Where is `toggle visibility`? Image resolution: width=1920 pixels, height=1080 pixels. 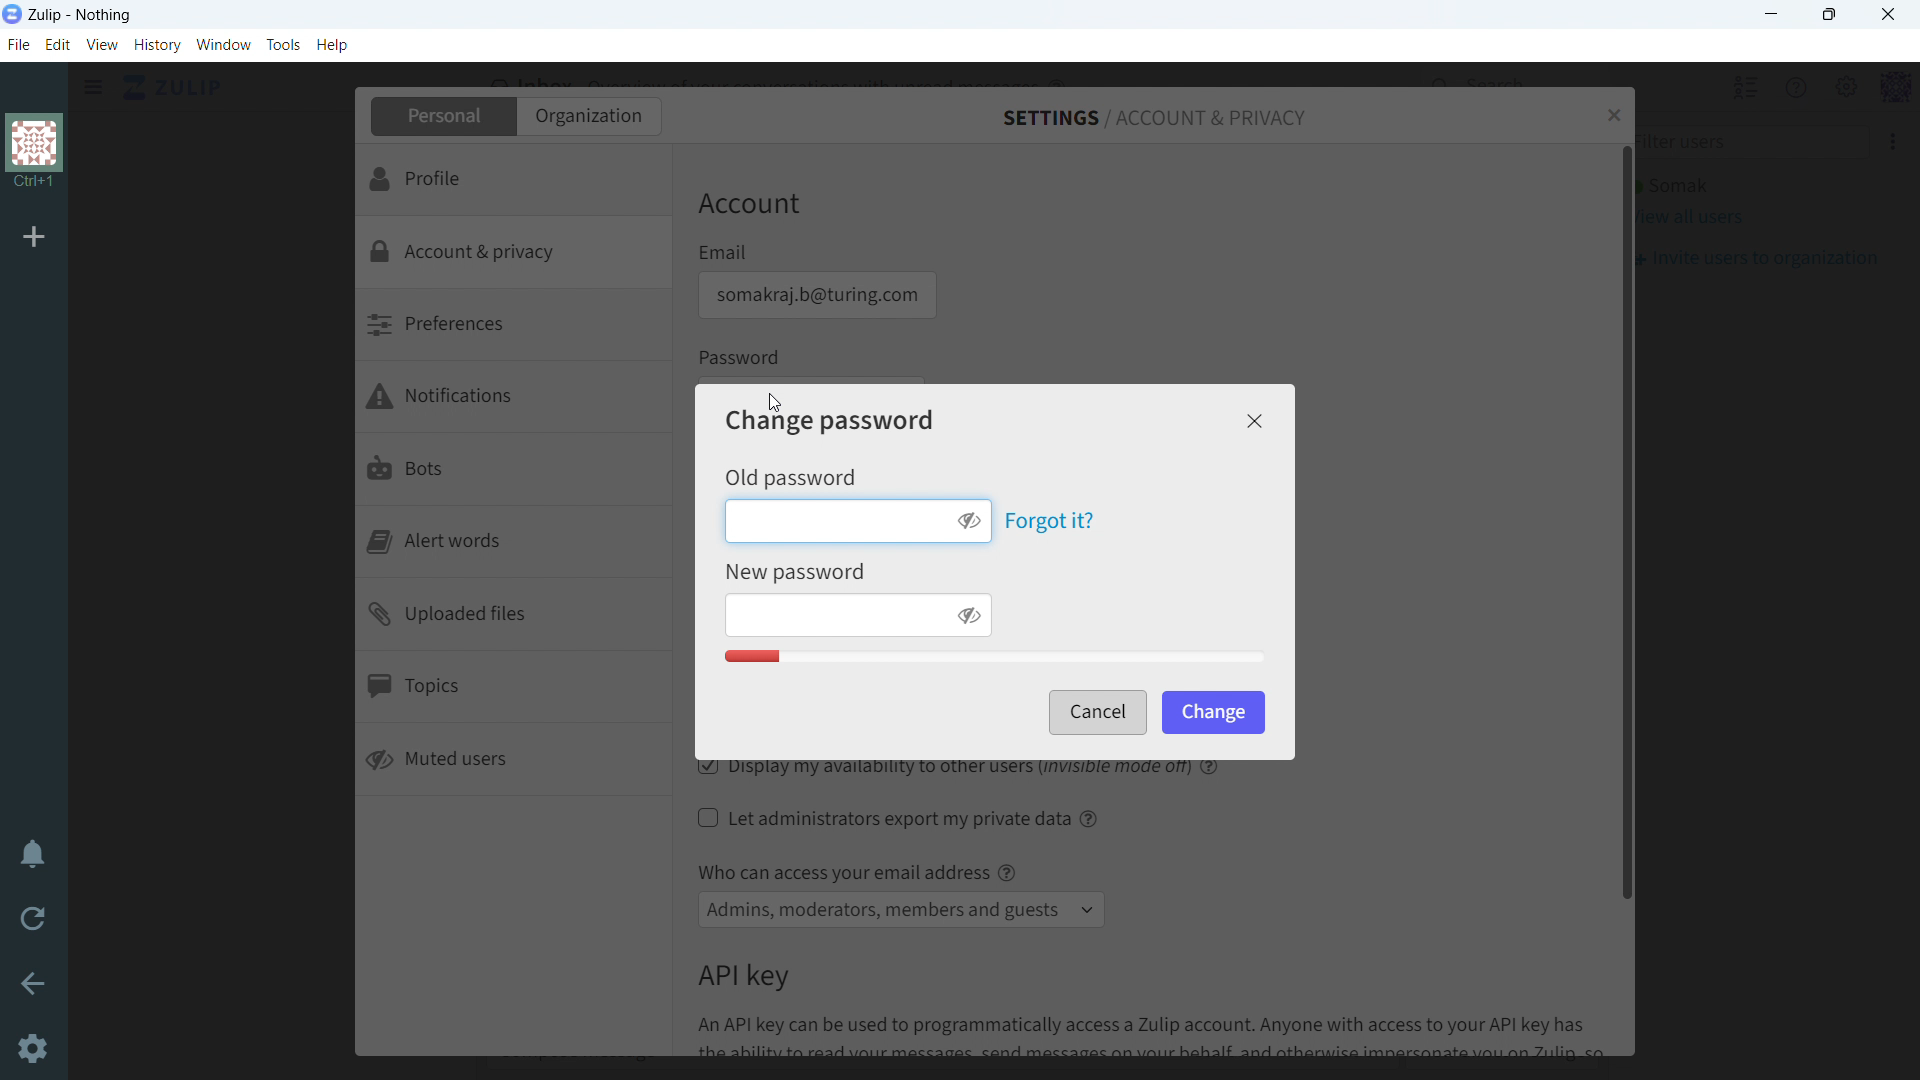 toggle visibility is located at coordinates (968, 614).